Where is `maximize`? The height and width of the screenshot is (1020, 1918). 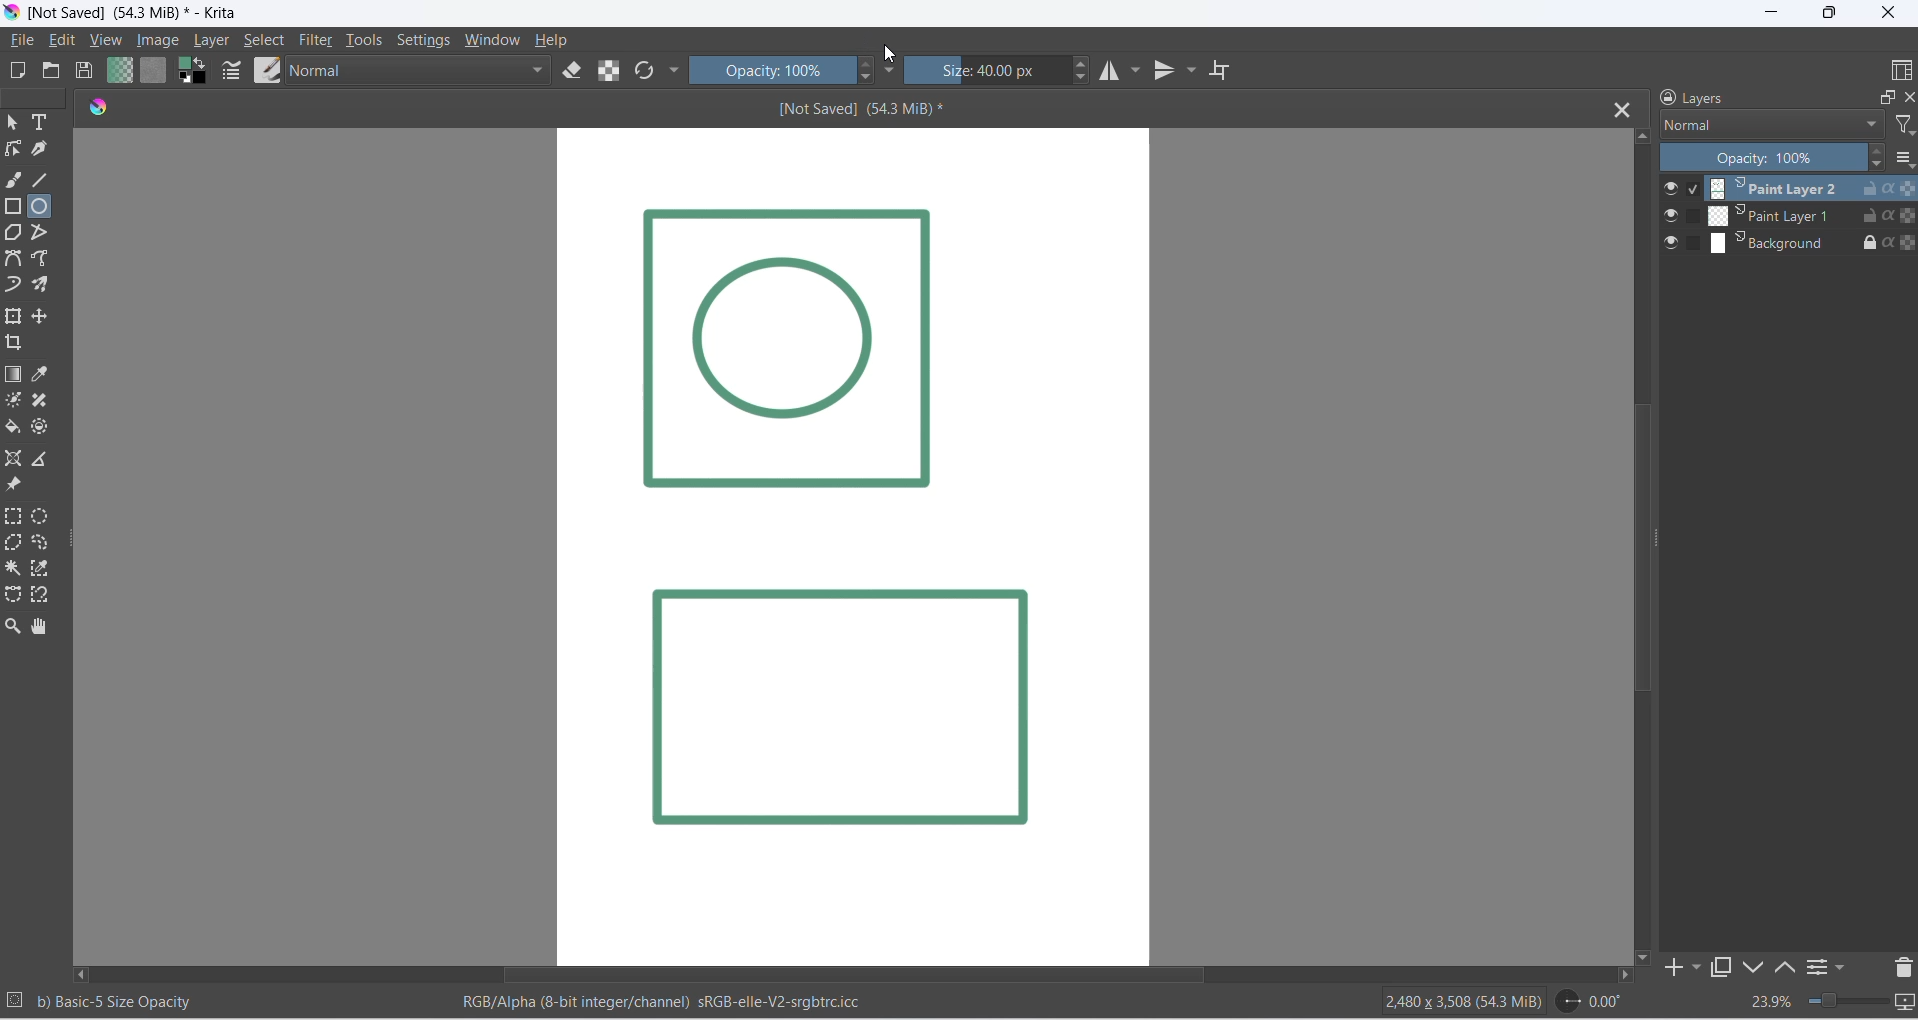 maximize is located at coordinates (1831, 15).